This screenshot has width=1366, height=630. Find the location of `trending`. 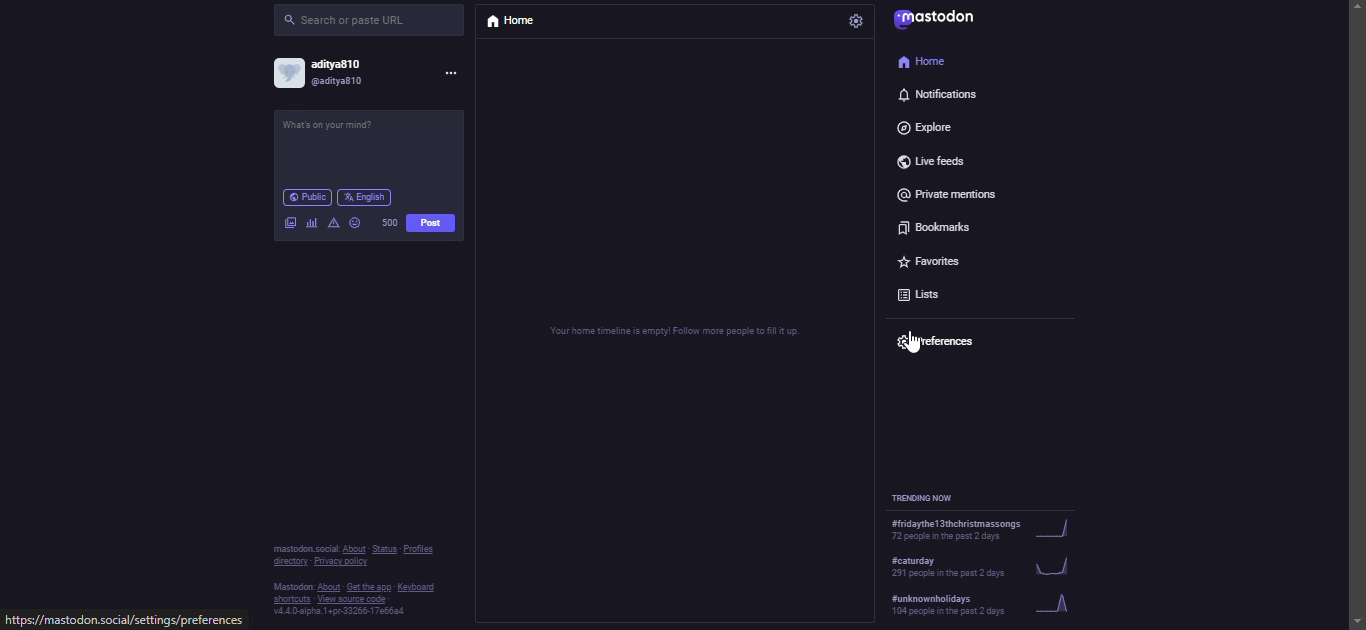

trending is located at coordinates (985, 605).